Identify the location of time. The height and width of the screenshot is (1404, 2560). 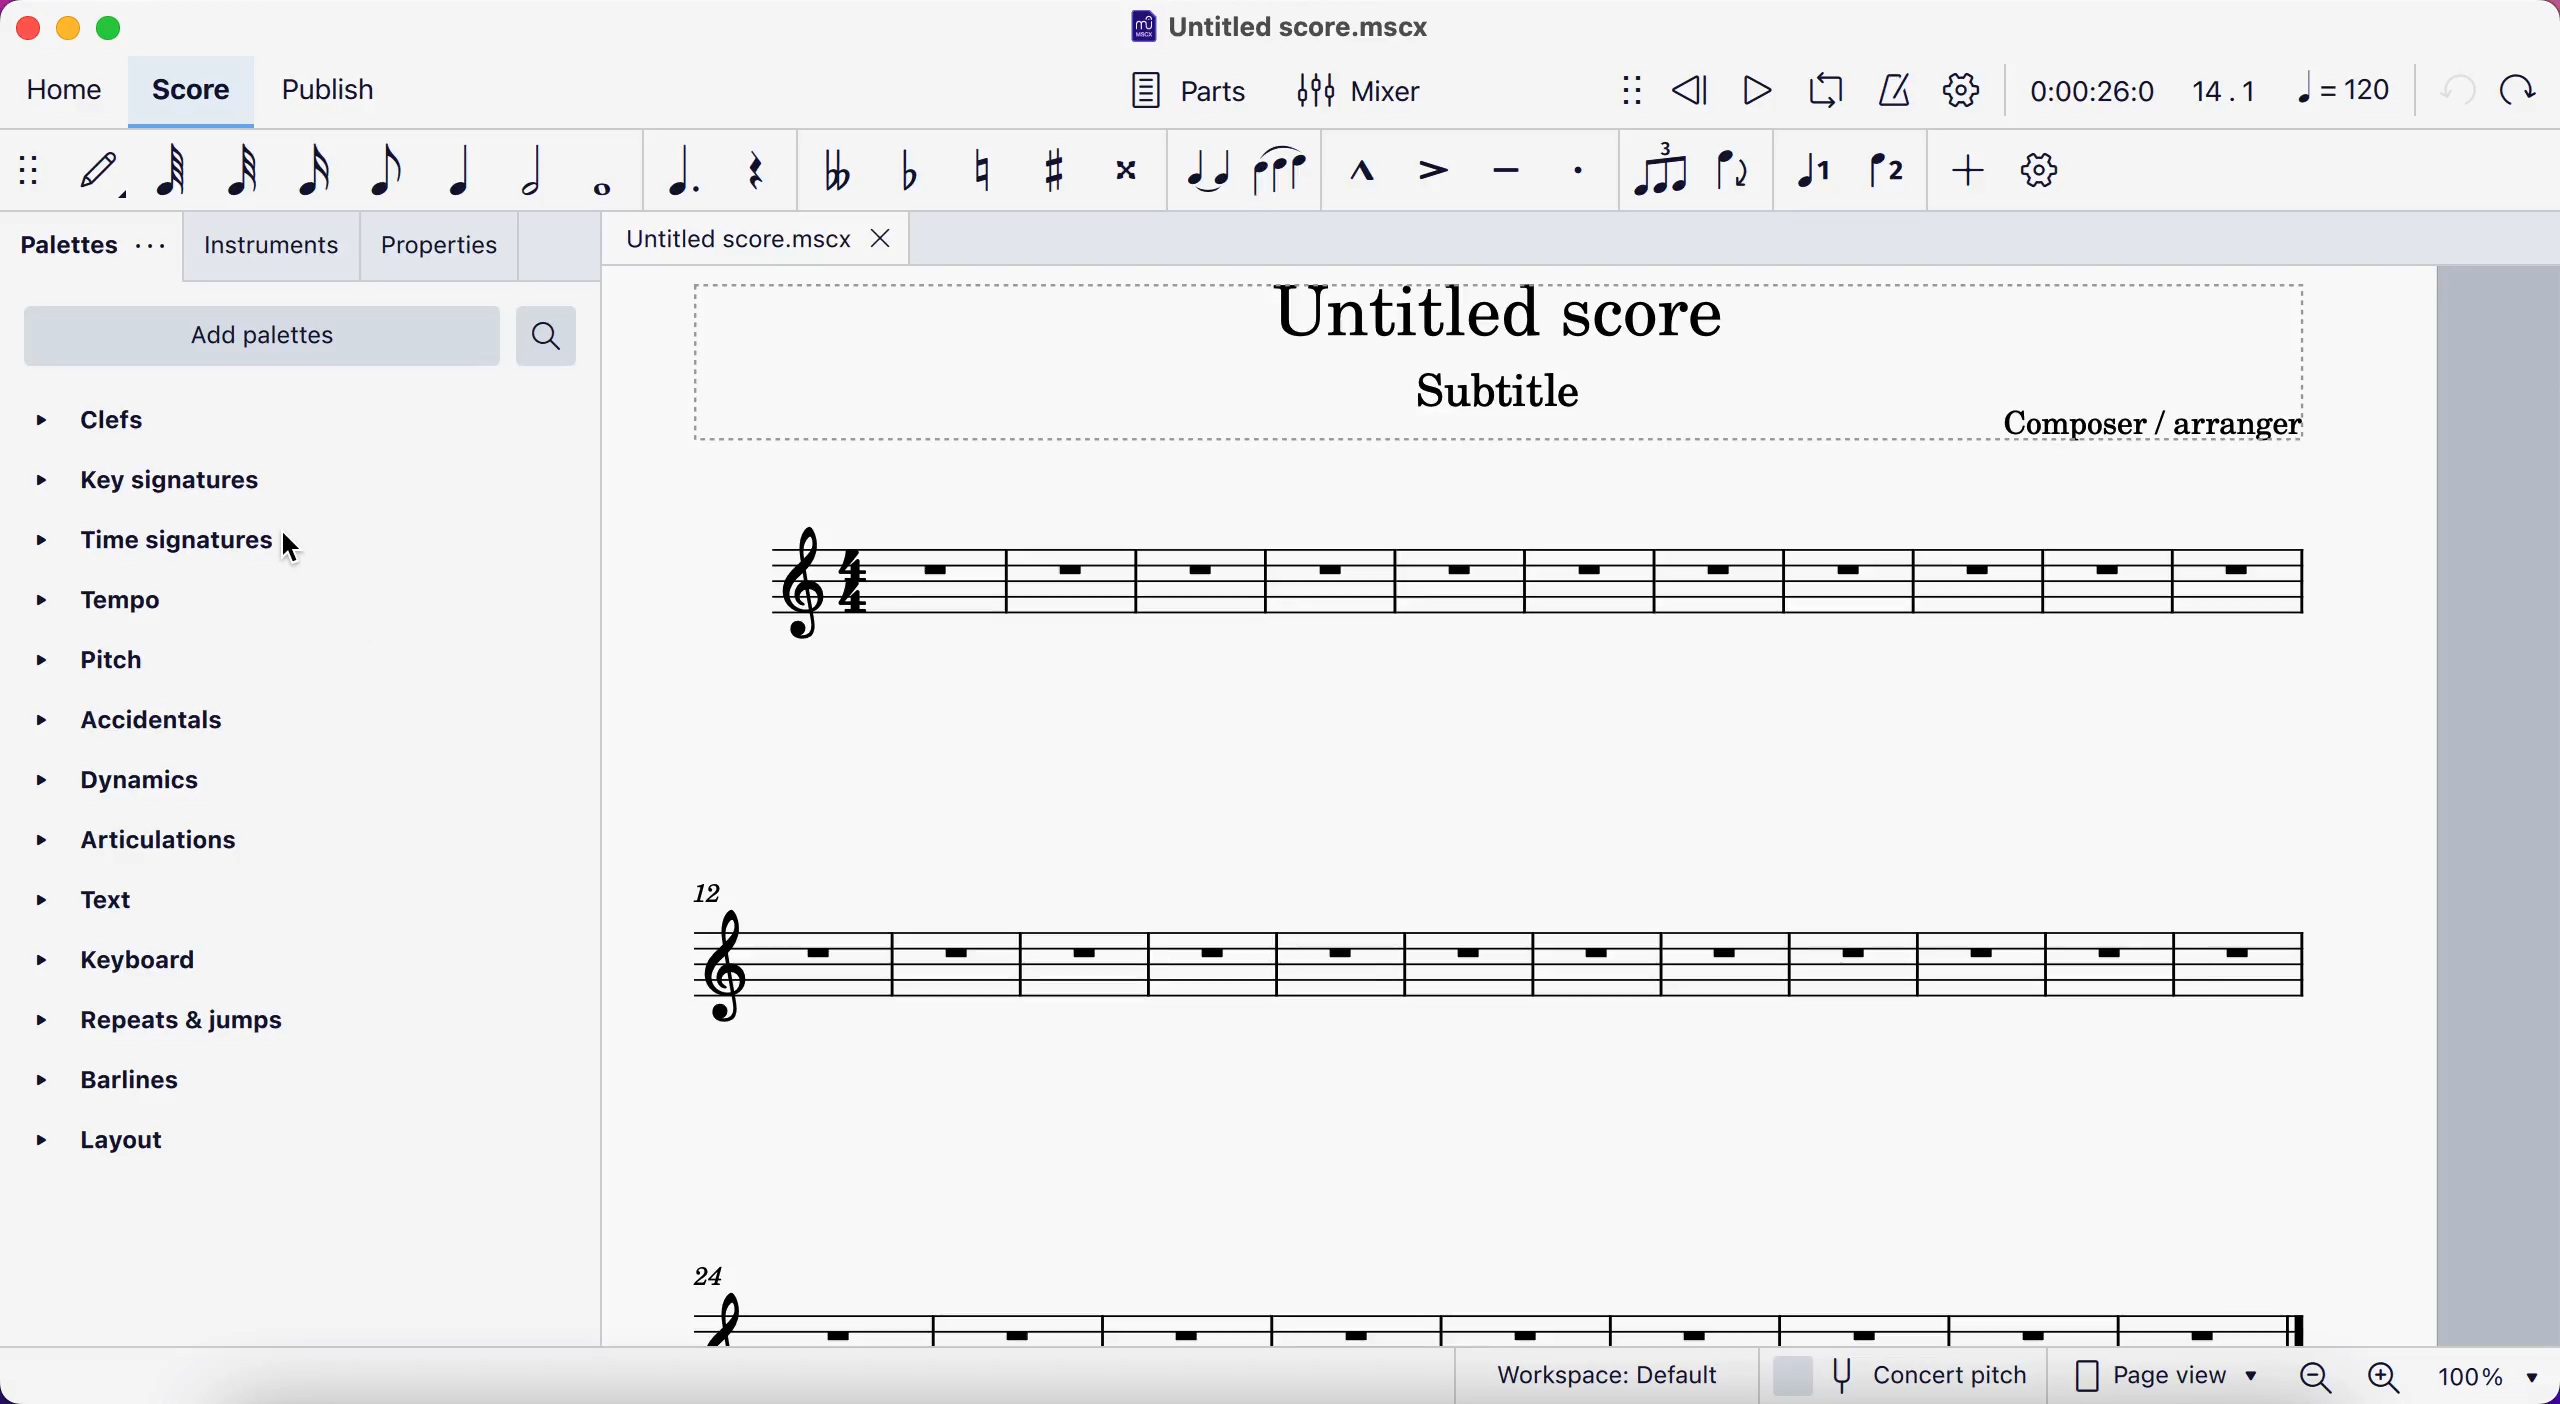
(2082, 91).